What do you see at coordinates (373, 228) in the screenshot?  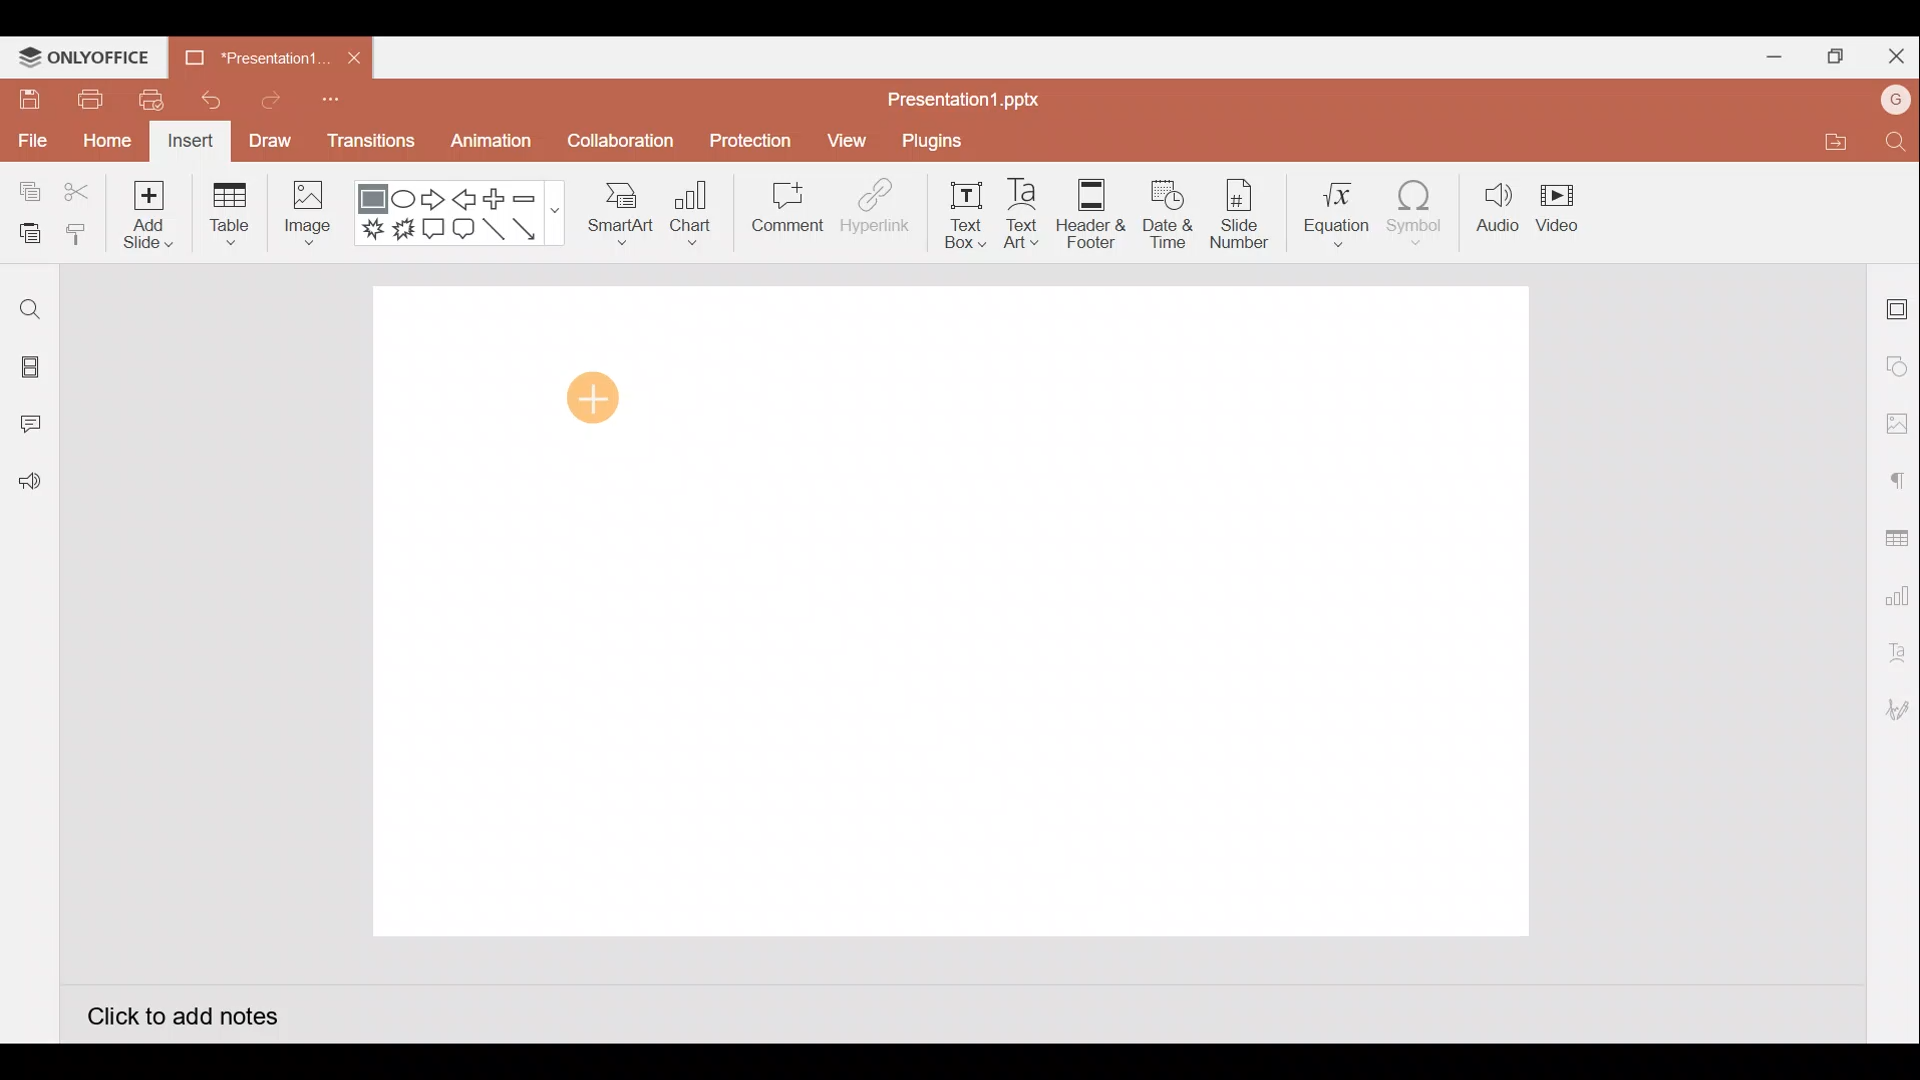 I see `Explosion 1` at bounding box center [373, 228].